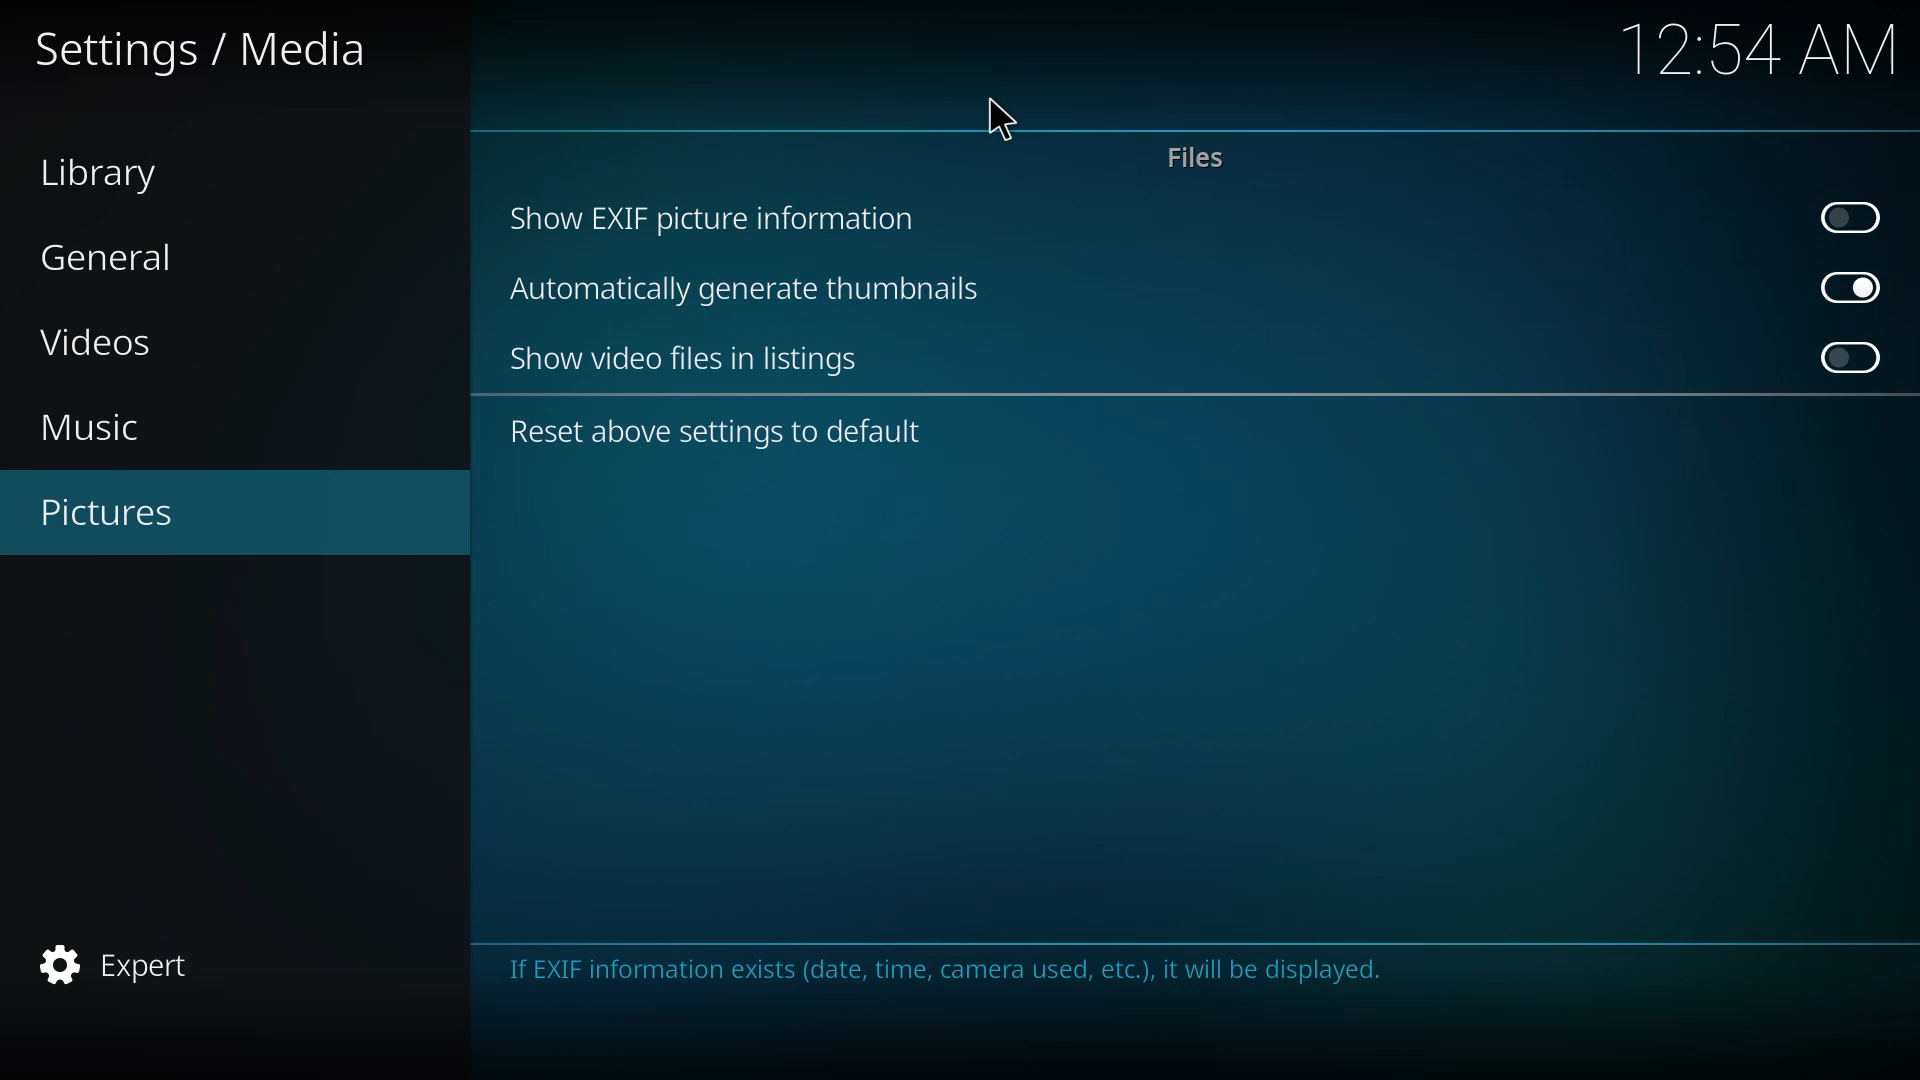 The height and width of the screenshot is (1080, 1920). I want to click on show video files in listing, so click(691, 360).